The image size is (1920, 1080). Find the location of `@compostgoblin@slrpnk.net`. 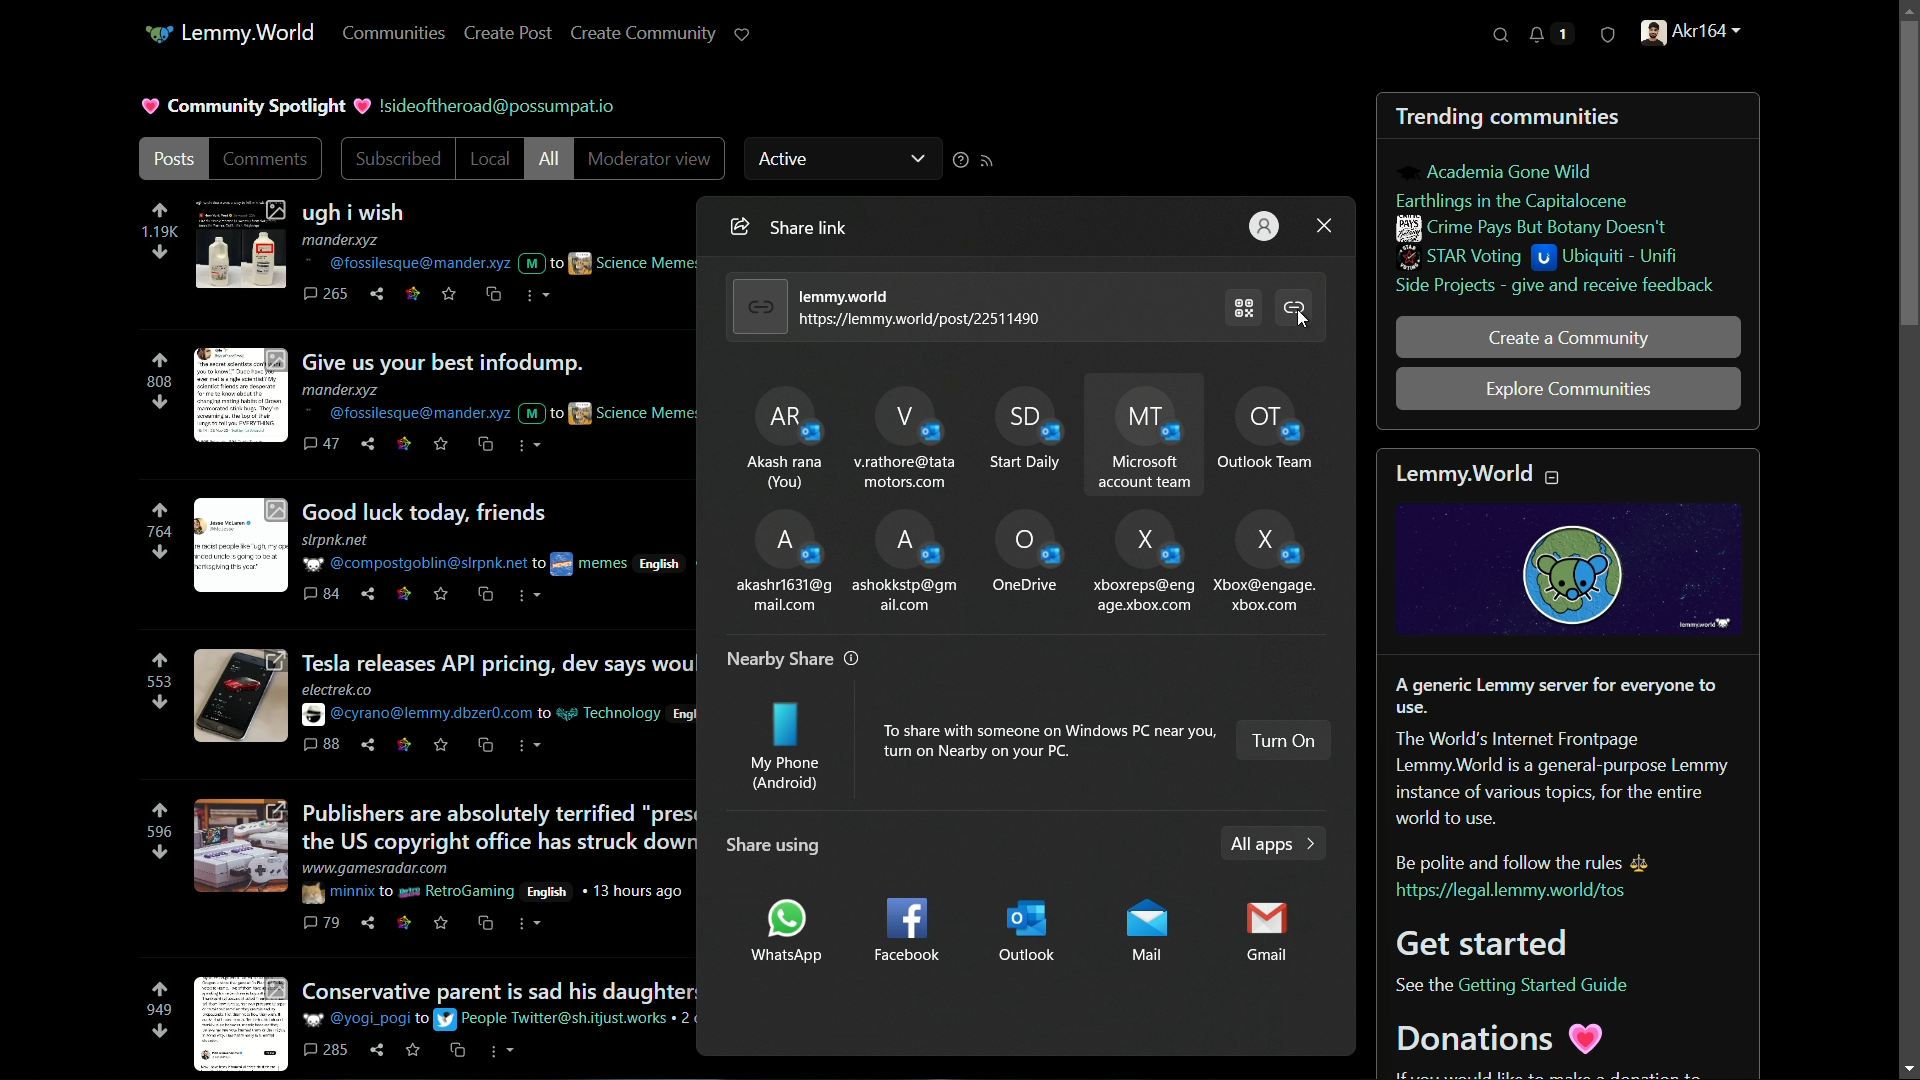

@compostgoblin@slrpnk.net is located at coordinates (412, 564).